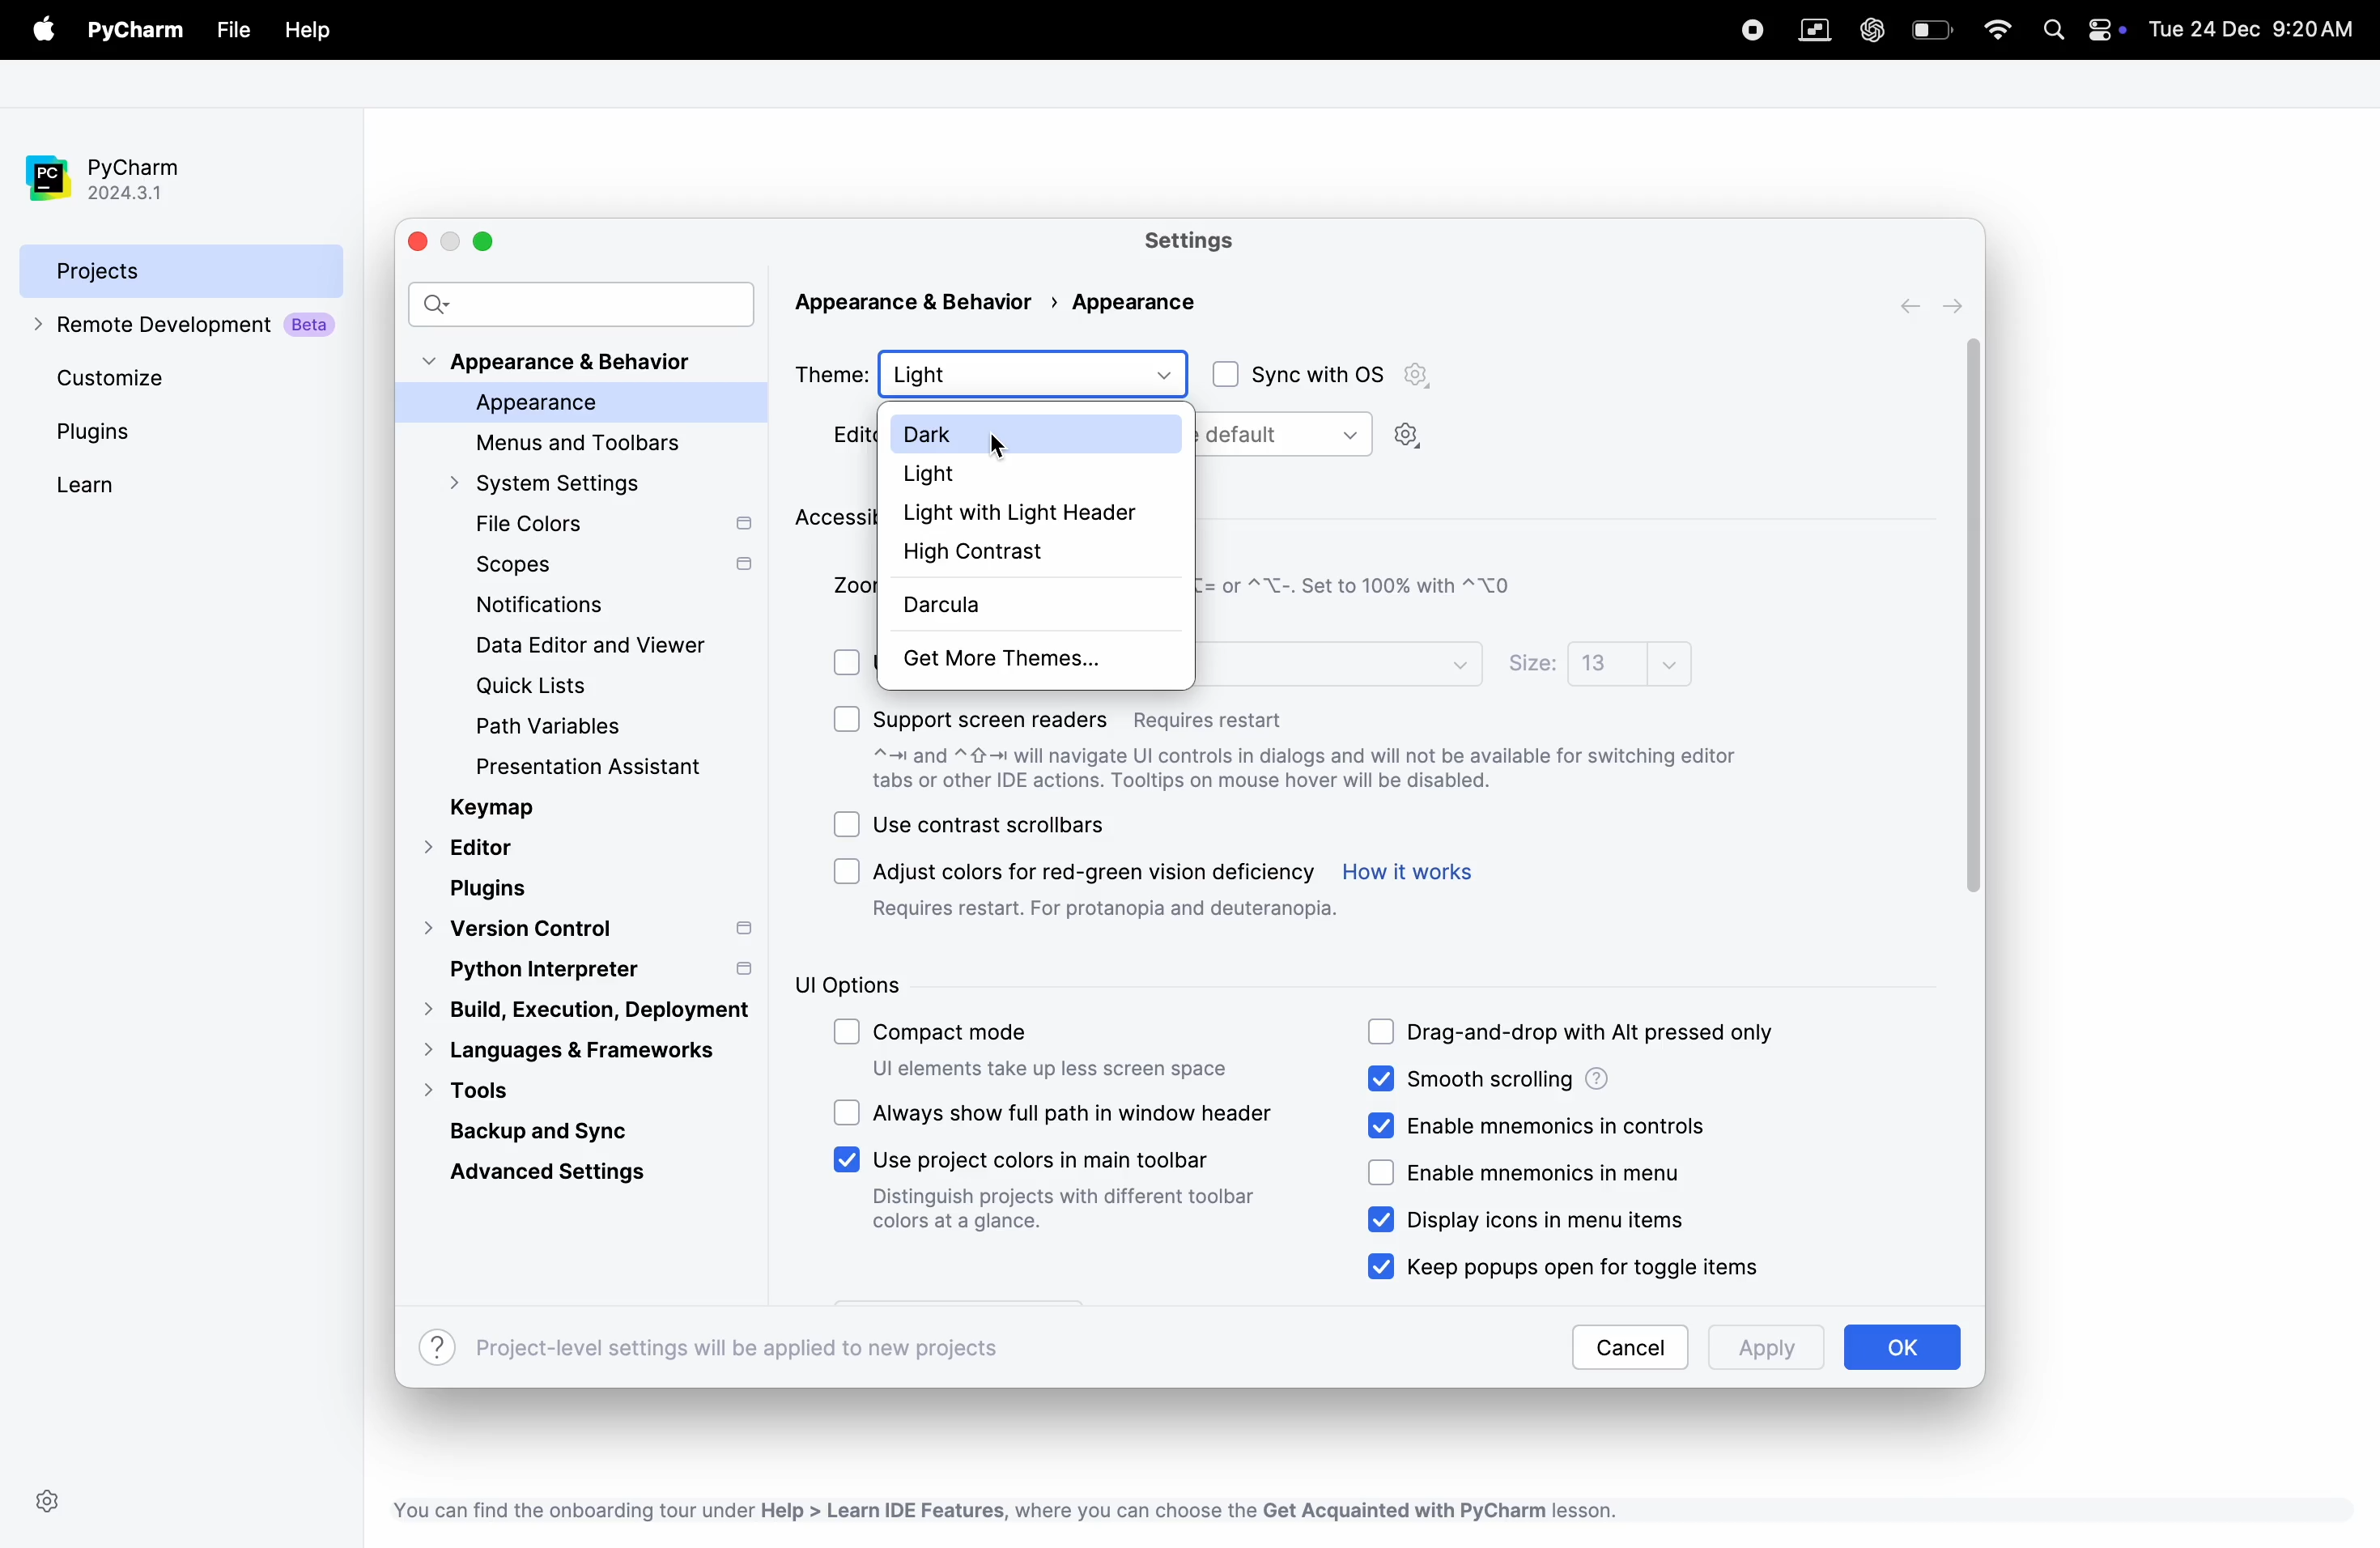  Describe the element at coordinates (993, 824) in the screenshot. I see `use contrast scrollbars` at that location.